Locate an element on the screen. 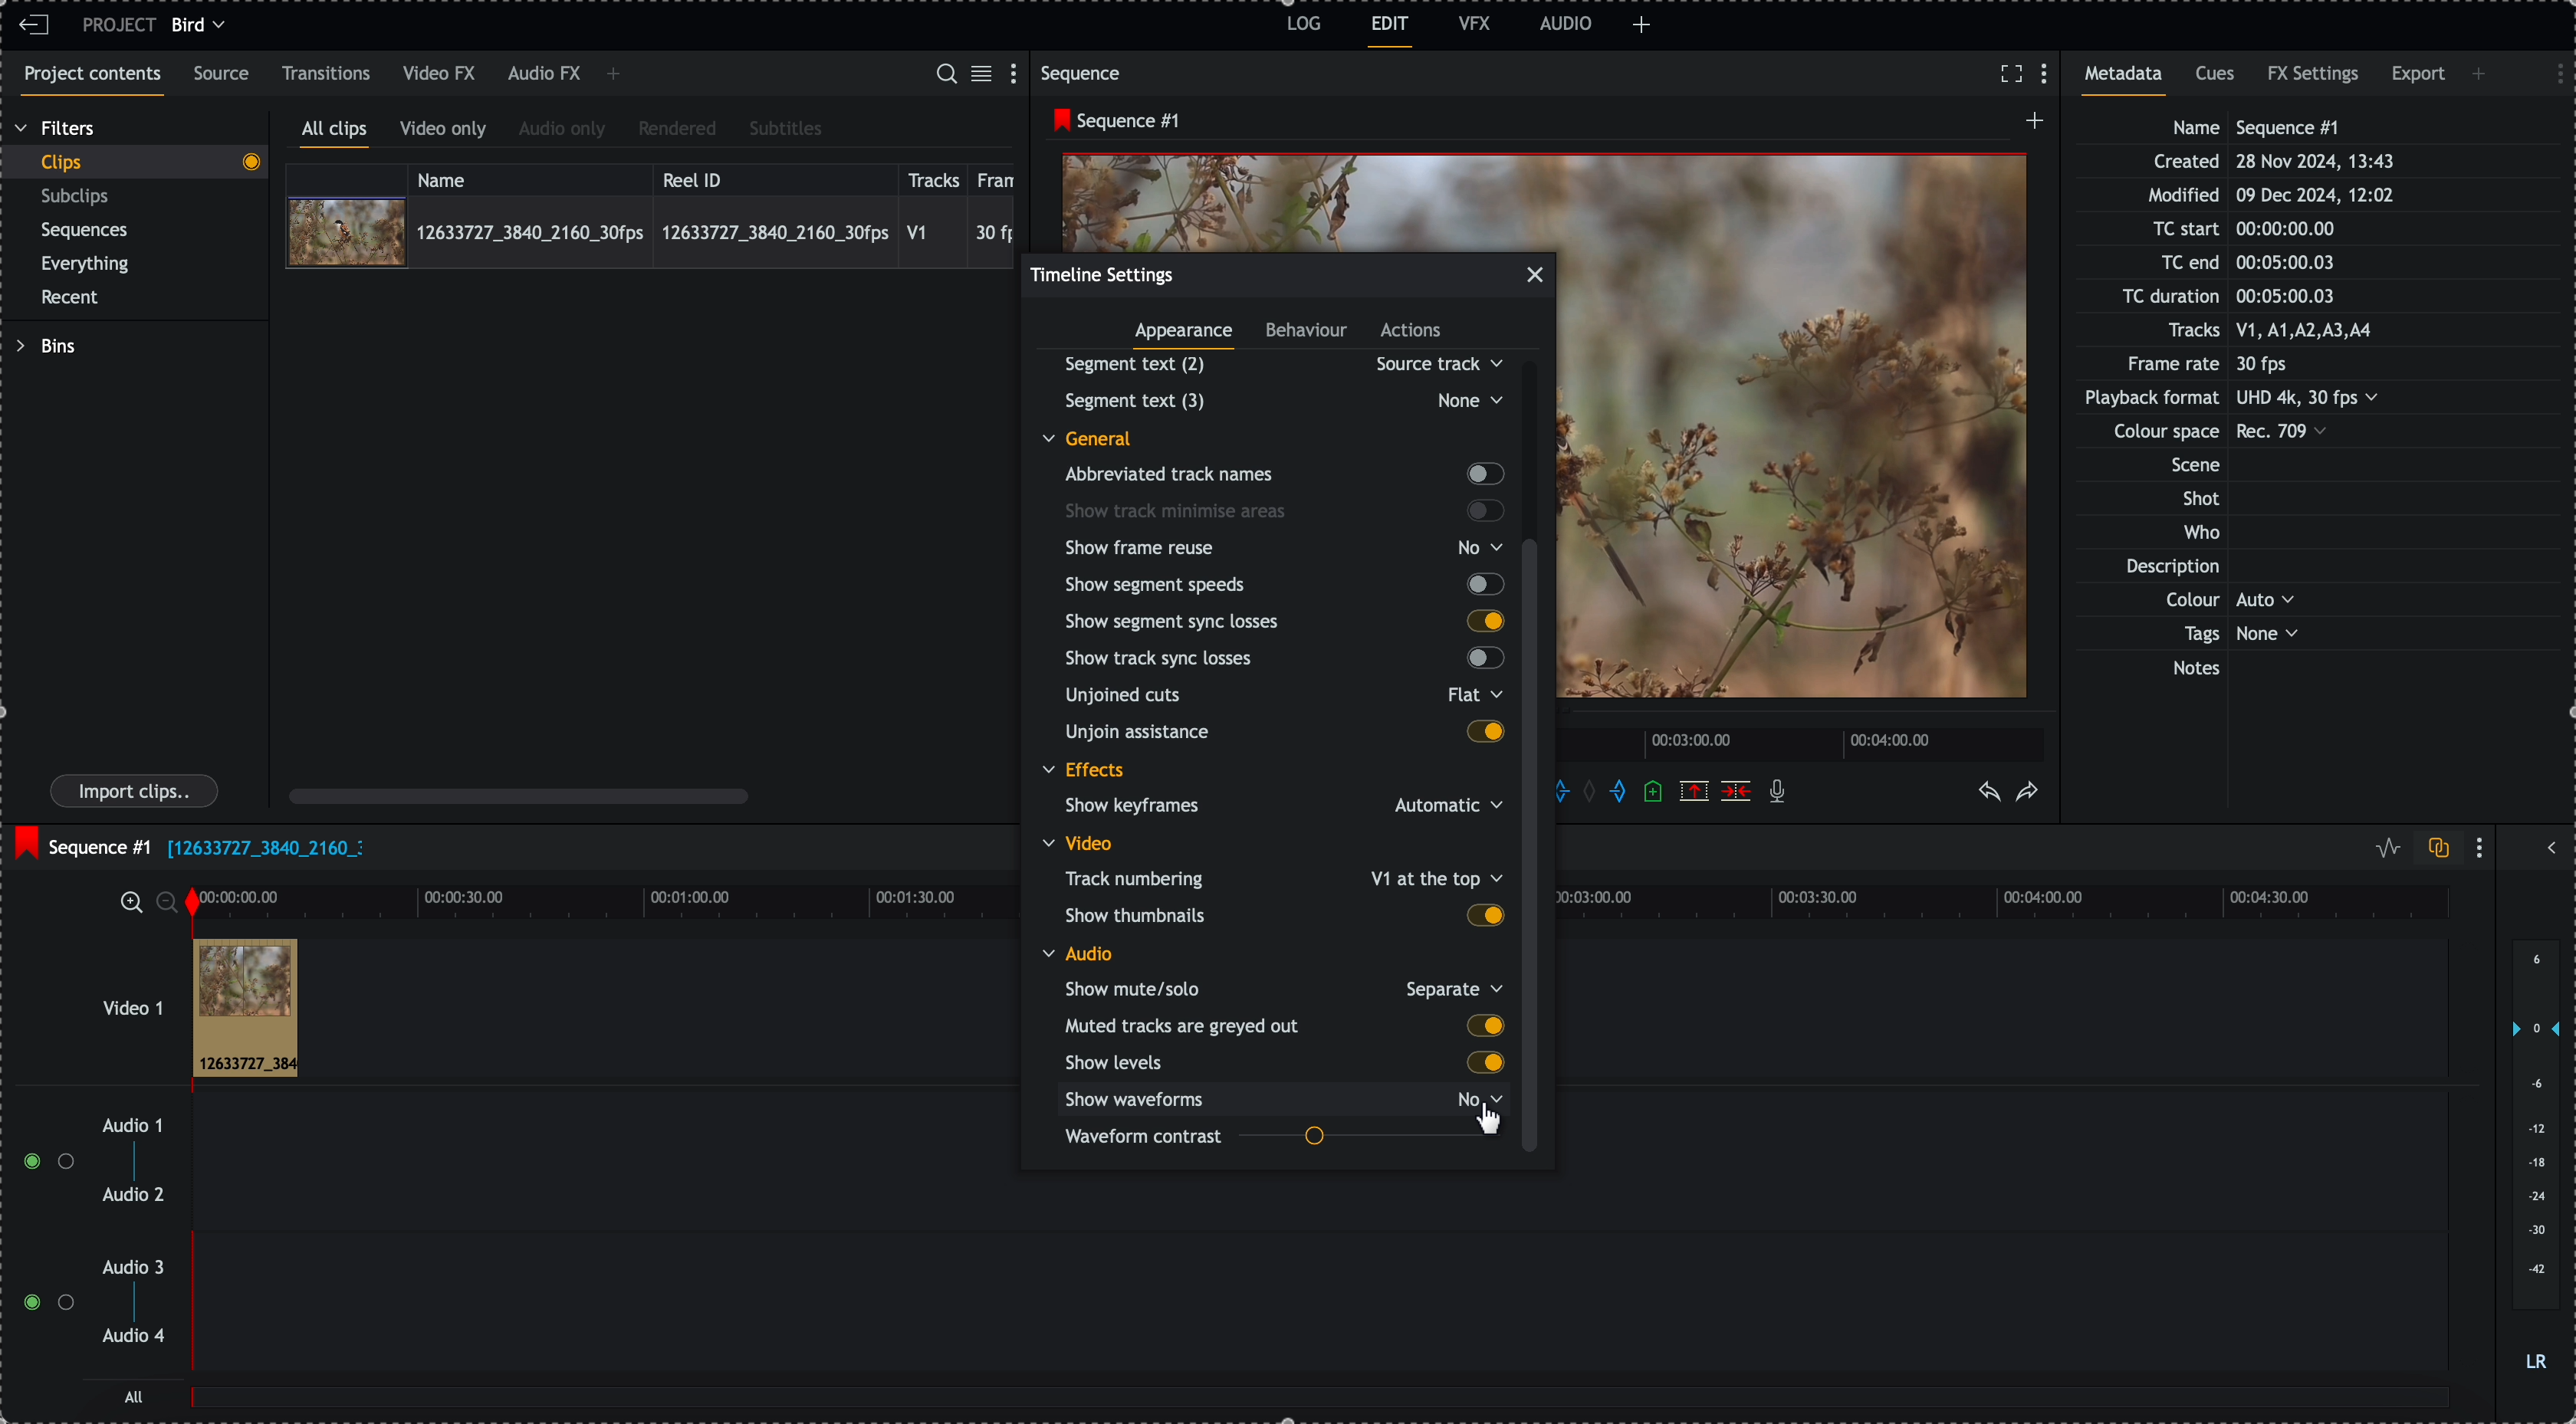 The width and height of the screenshot is (2576, 1424). VFX is located at coordinates (1475, 23).